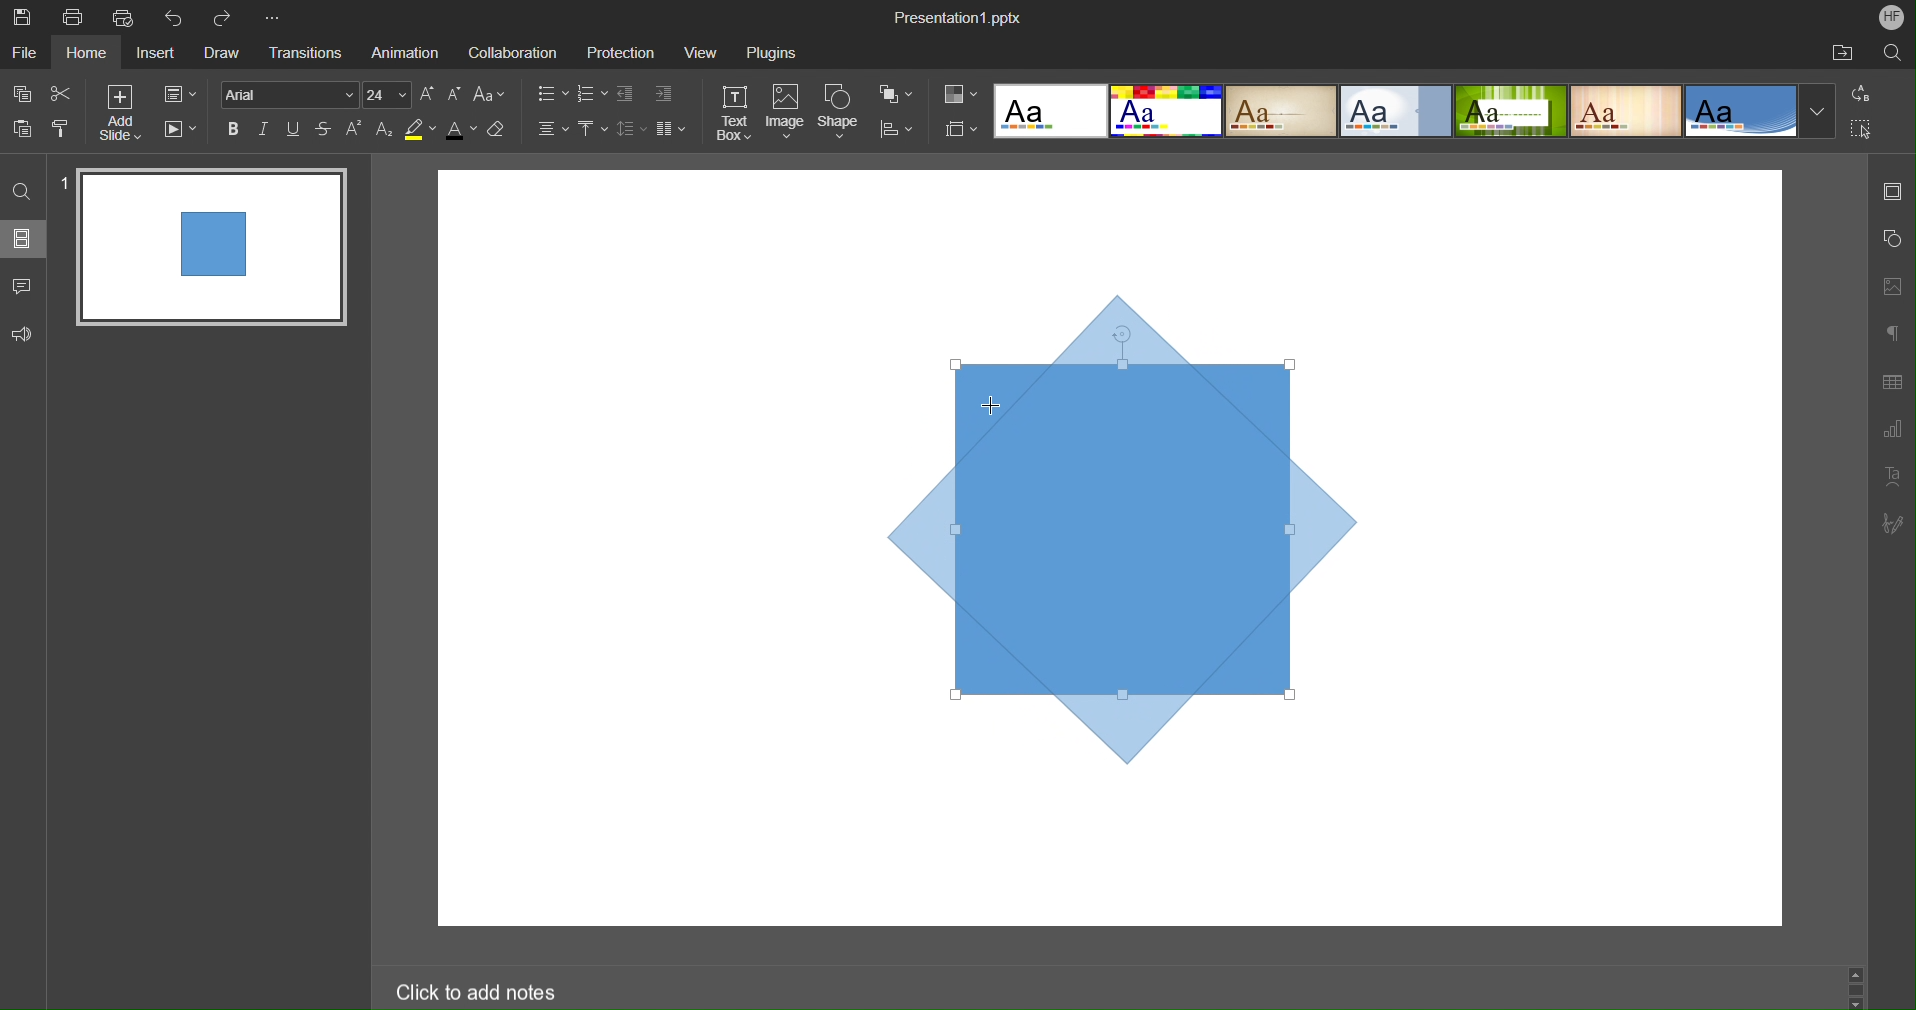 This screenshot has width=1916, height=1010. I want to click on Bold, so click(237, 129).